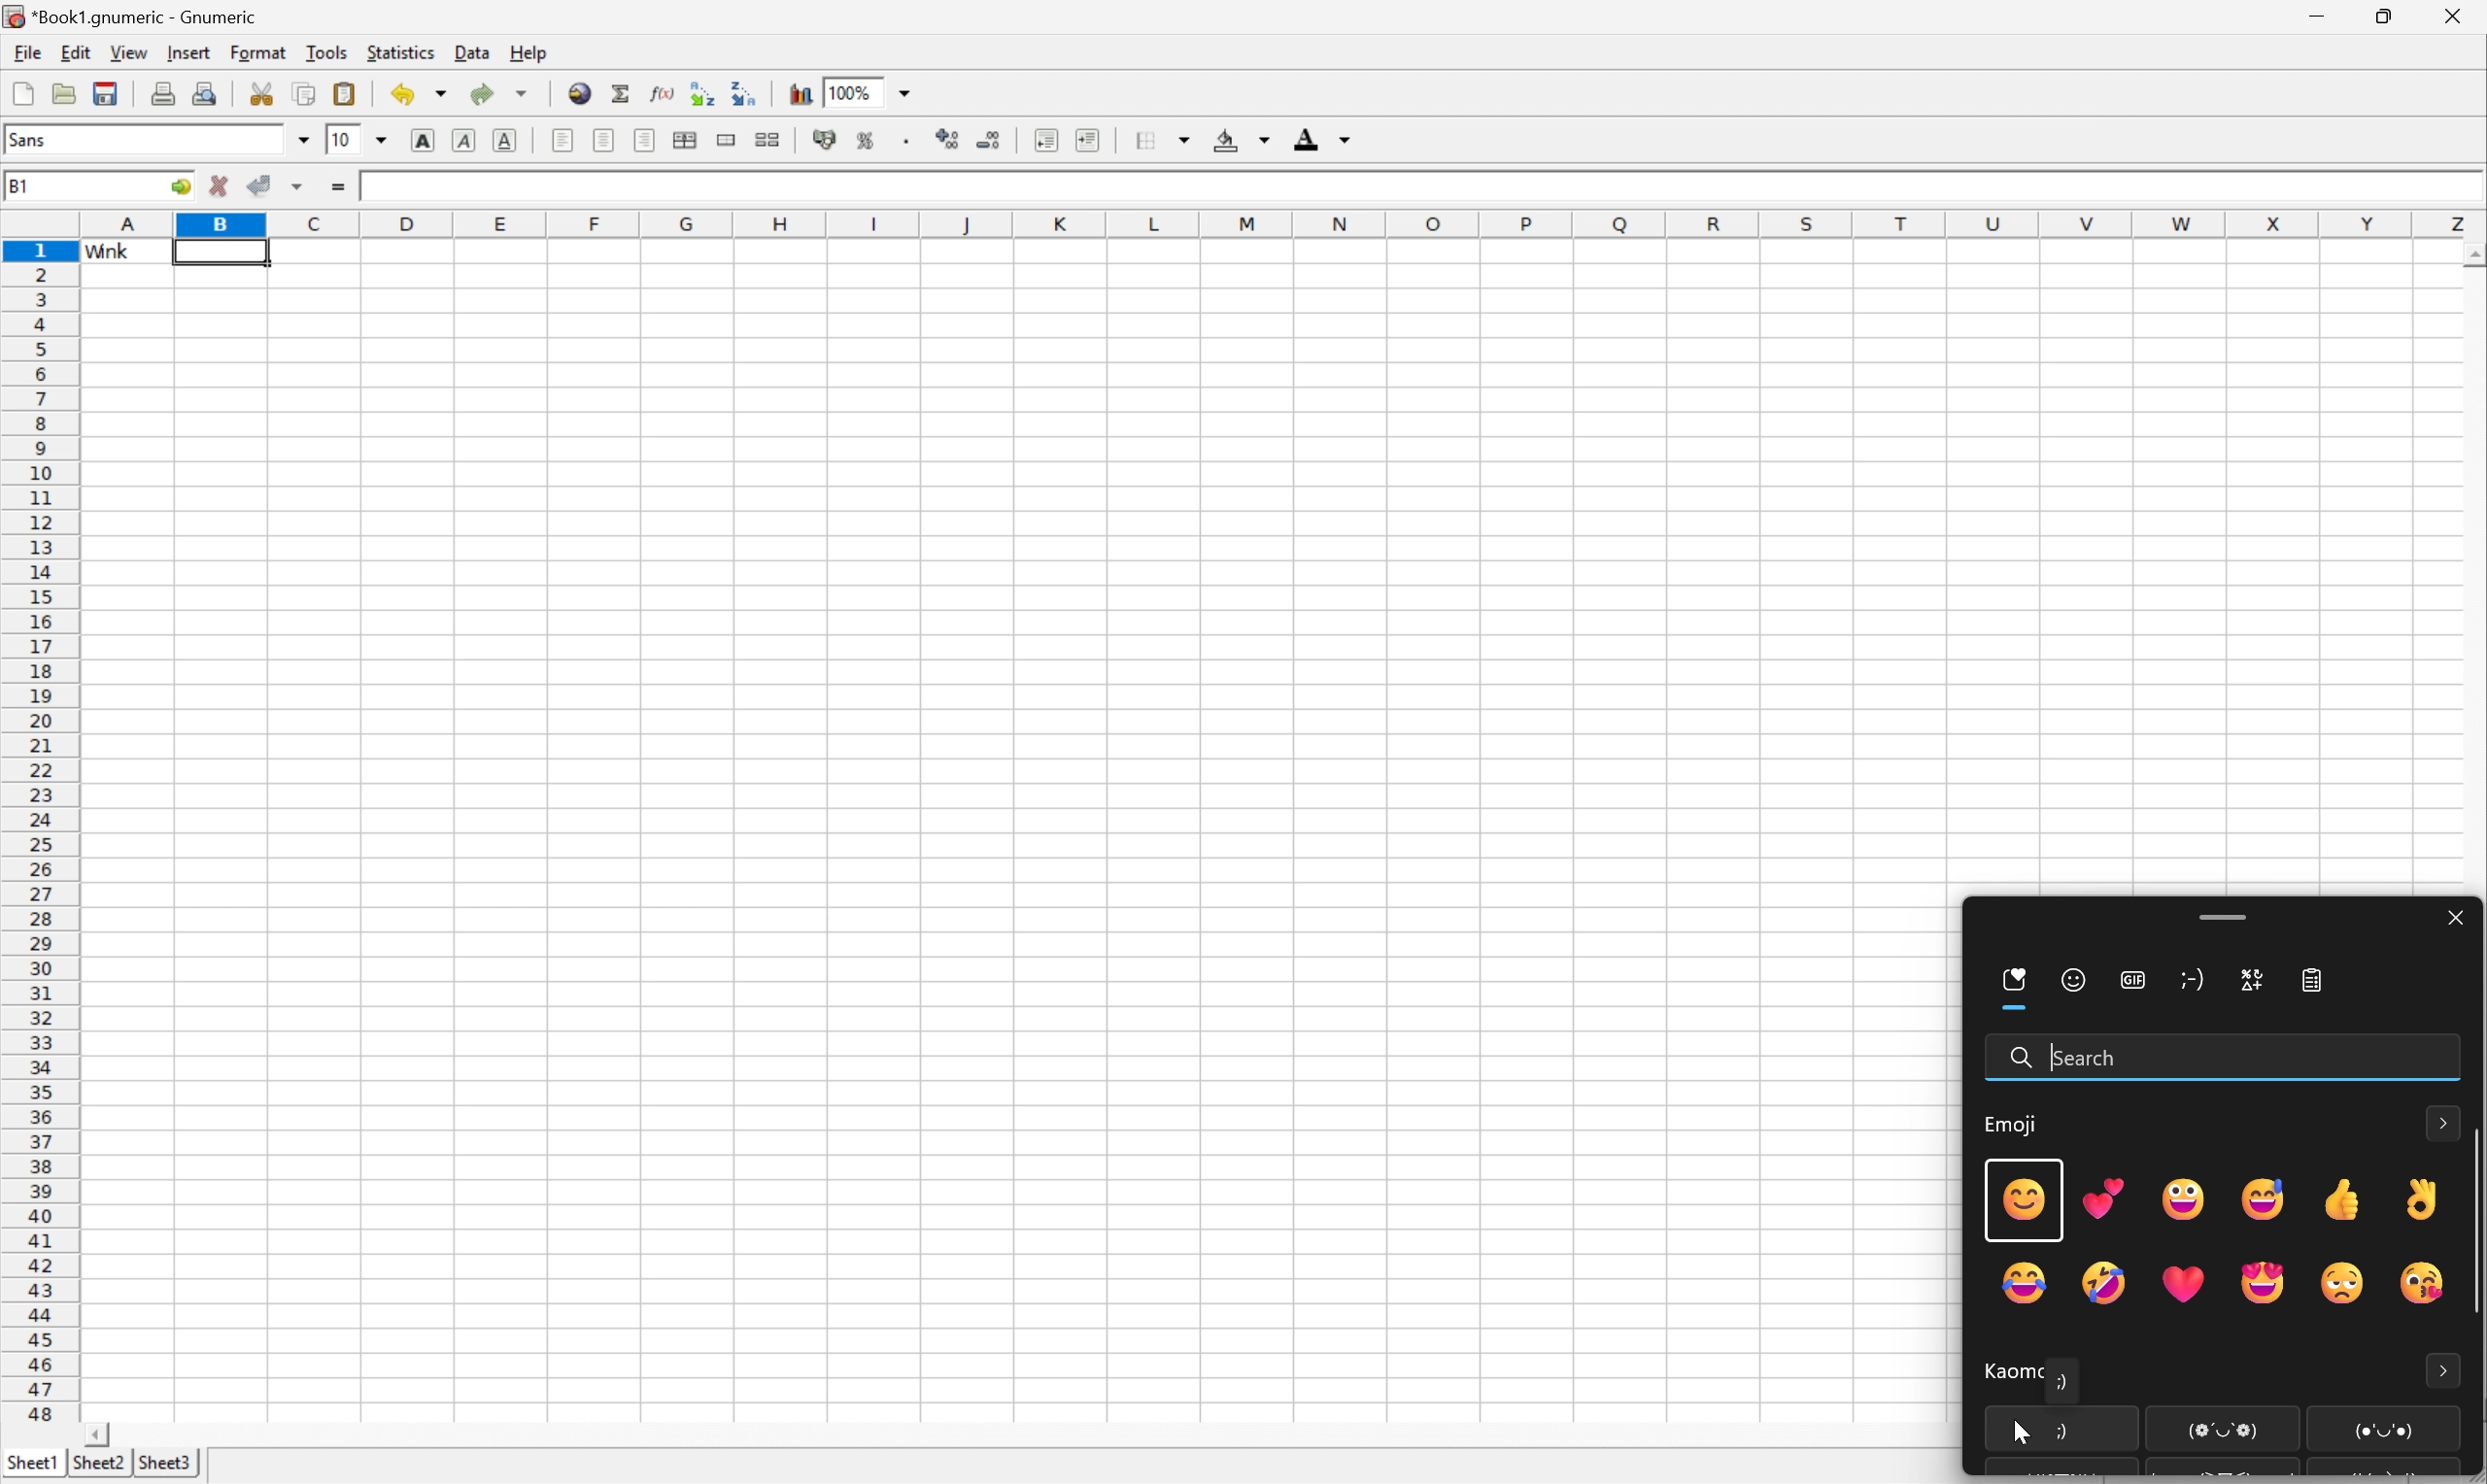  I want to click on minimize, so click(2320, 18).